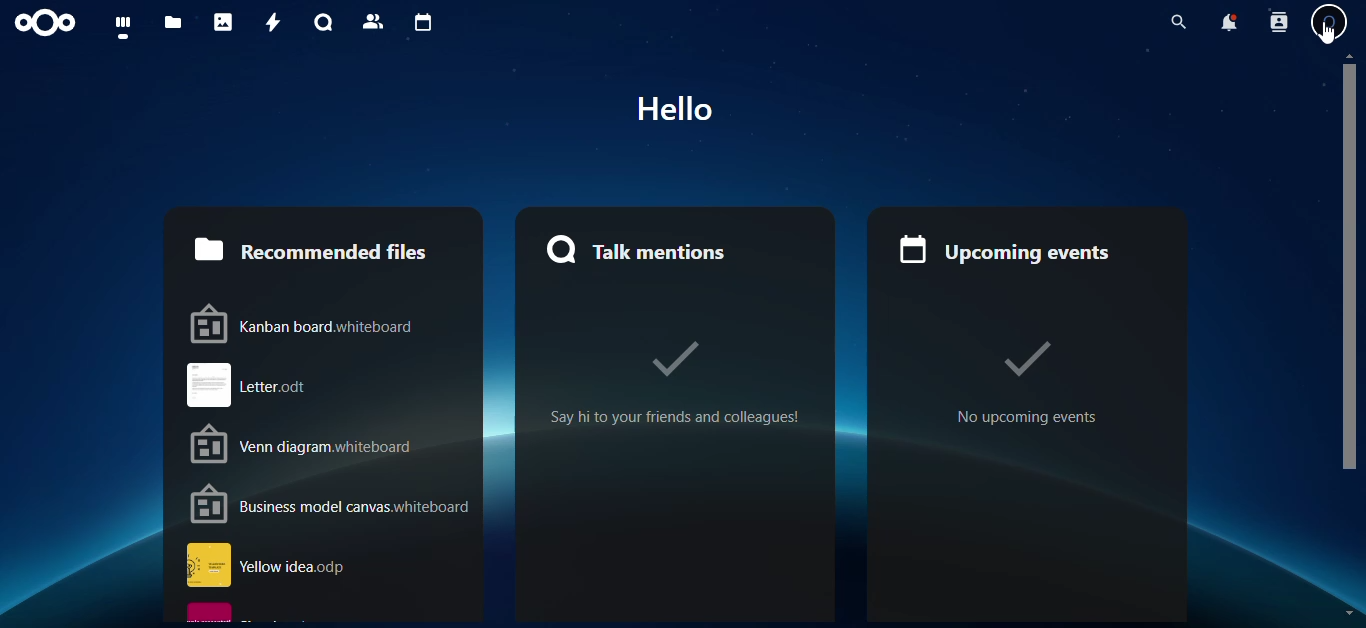 Image resolution: width=1366 pixels, height=628 pixels. Describe the element at coordinates (1329, 22) in the screenshot. I see `profile` at that location.